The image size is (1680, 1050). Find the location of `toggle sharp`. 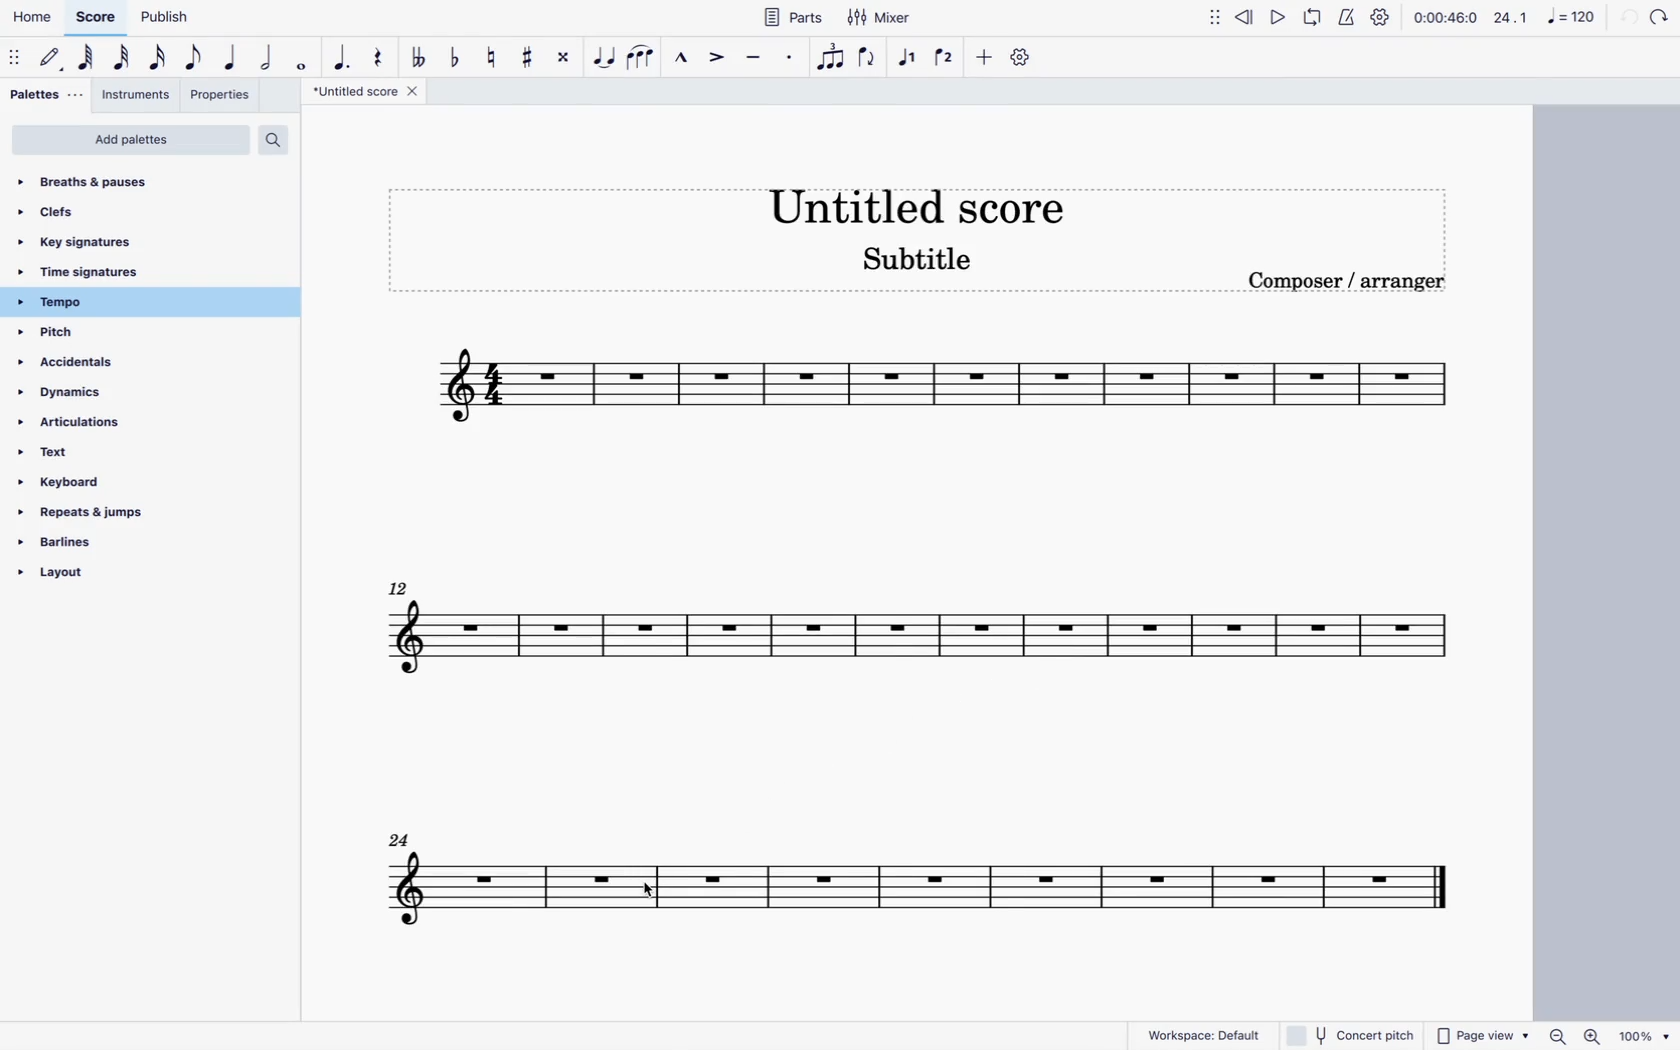

toggle sharp is located at coordinates (529, 57).